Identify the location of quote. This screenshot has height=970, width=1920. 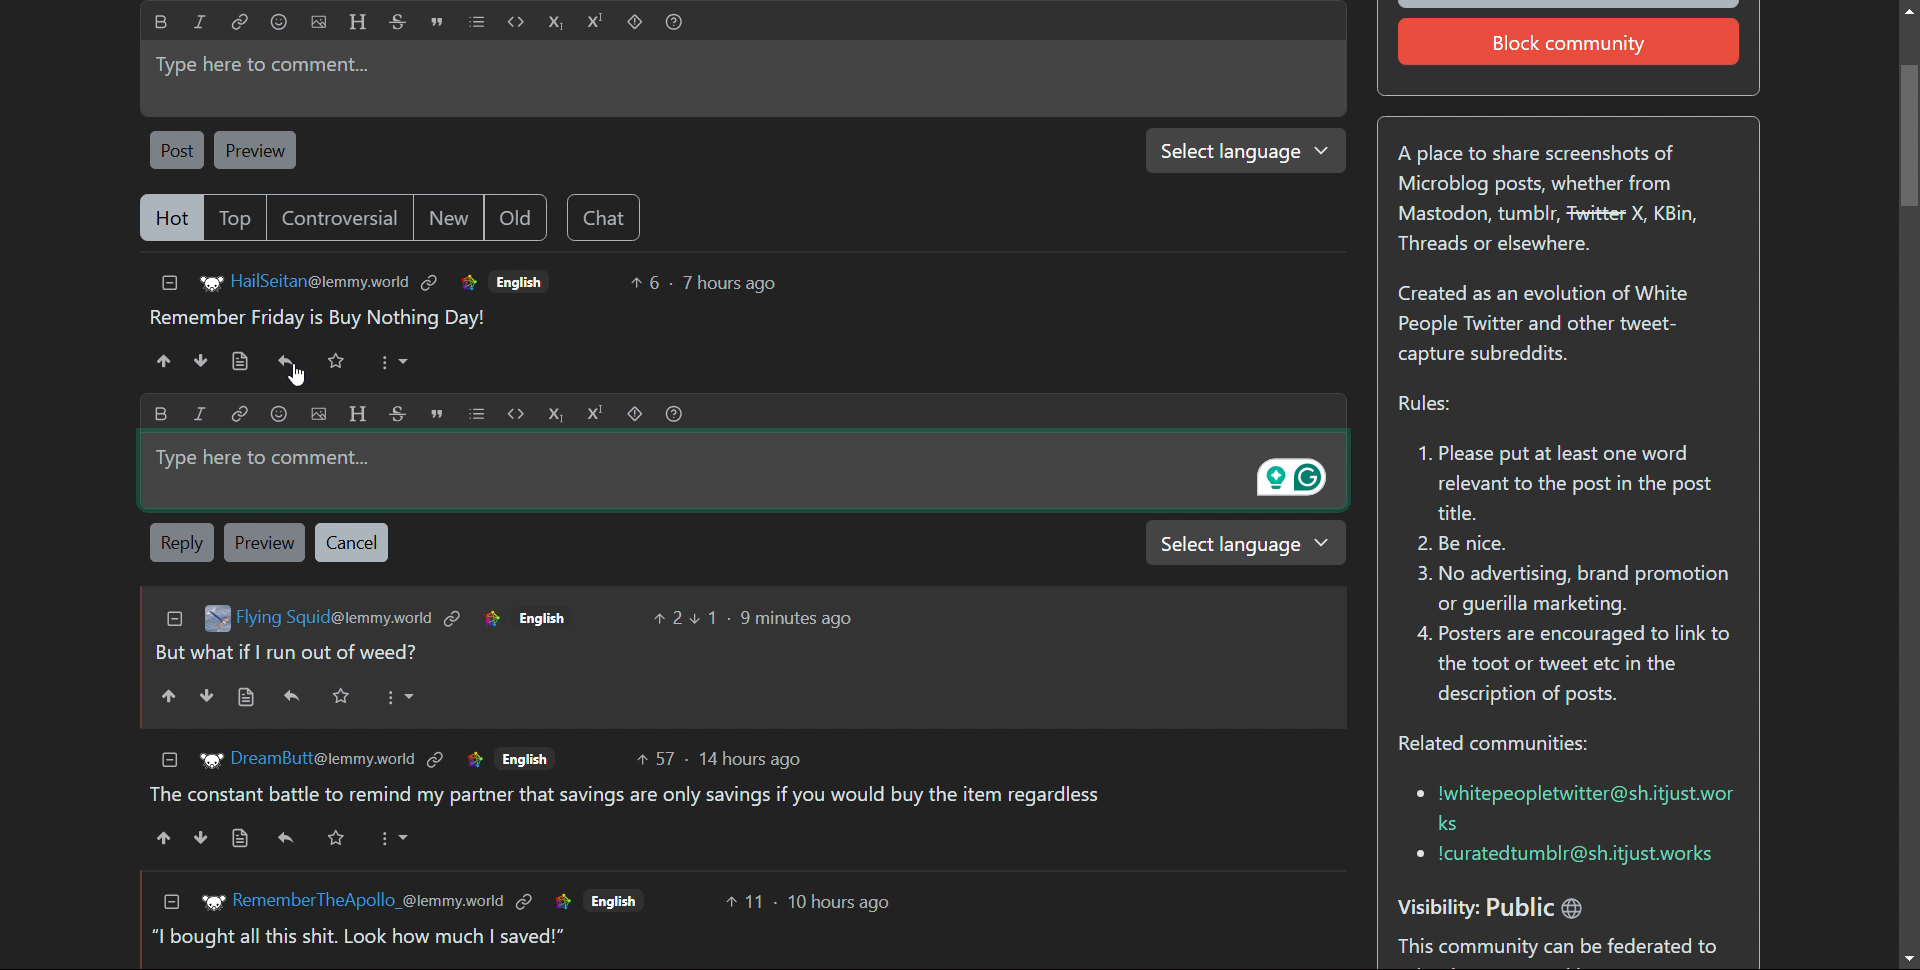
(440, 411).